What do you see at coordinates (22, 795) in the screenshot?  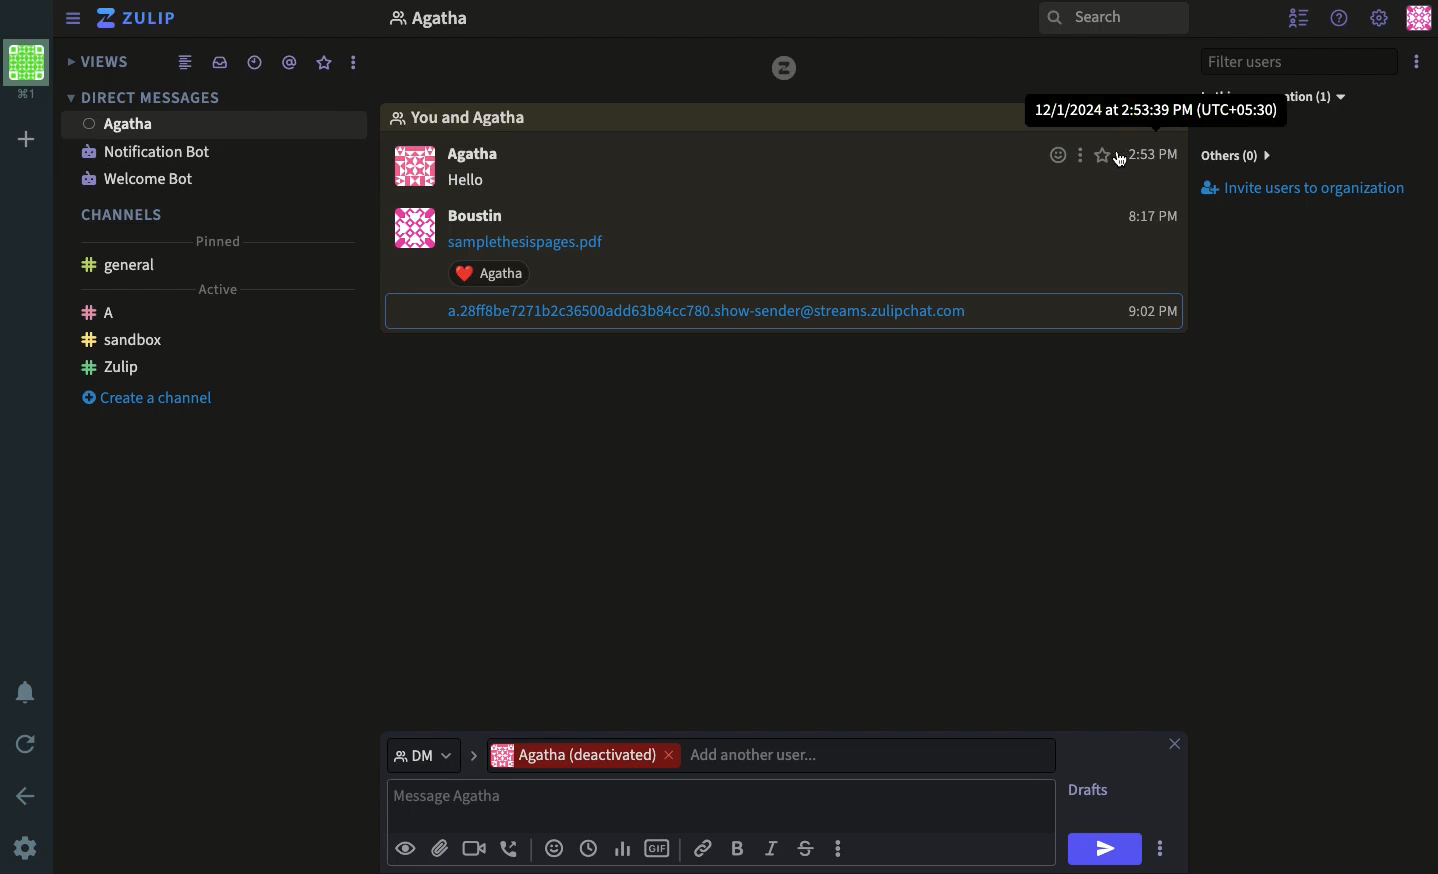 I see `Back` at bounding box center [22, 795].